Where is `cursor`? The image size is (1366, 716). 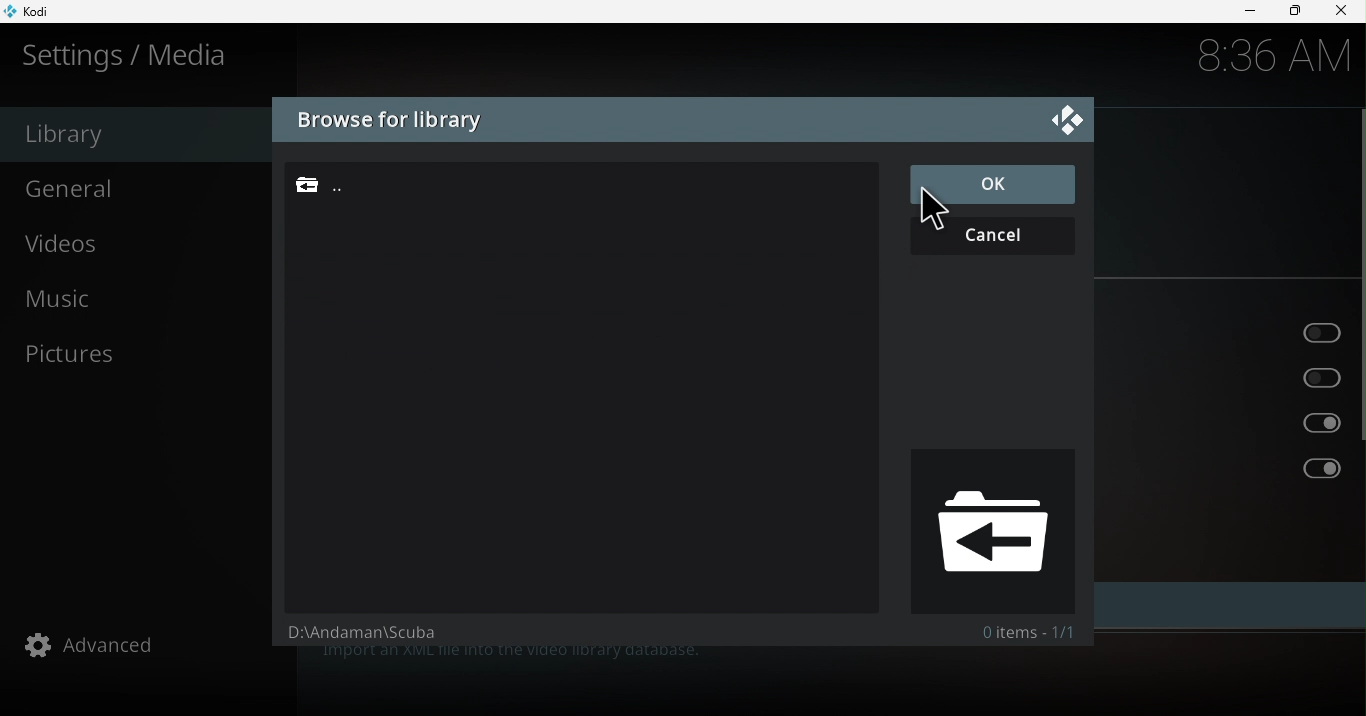 cursor is located at coordinates (929, 210).